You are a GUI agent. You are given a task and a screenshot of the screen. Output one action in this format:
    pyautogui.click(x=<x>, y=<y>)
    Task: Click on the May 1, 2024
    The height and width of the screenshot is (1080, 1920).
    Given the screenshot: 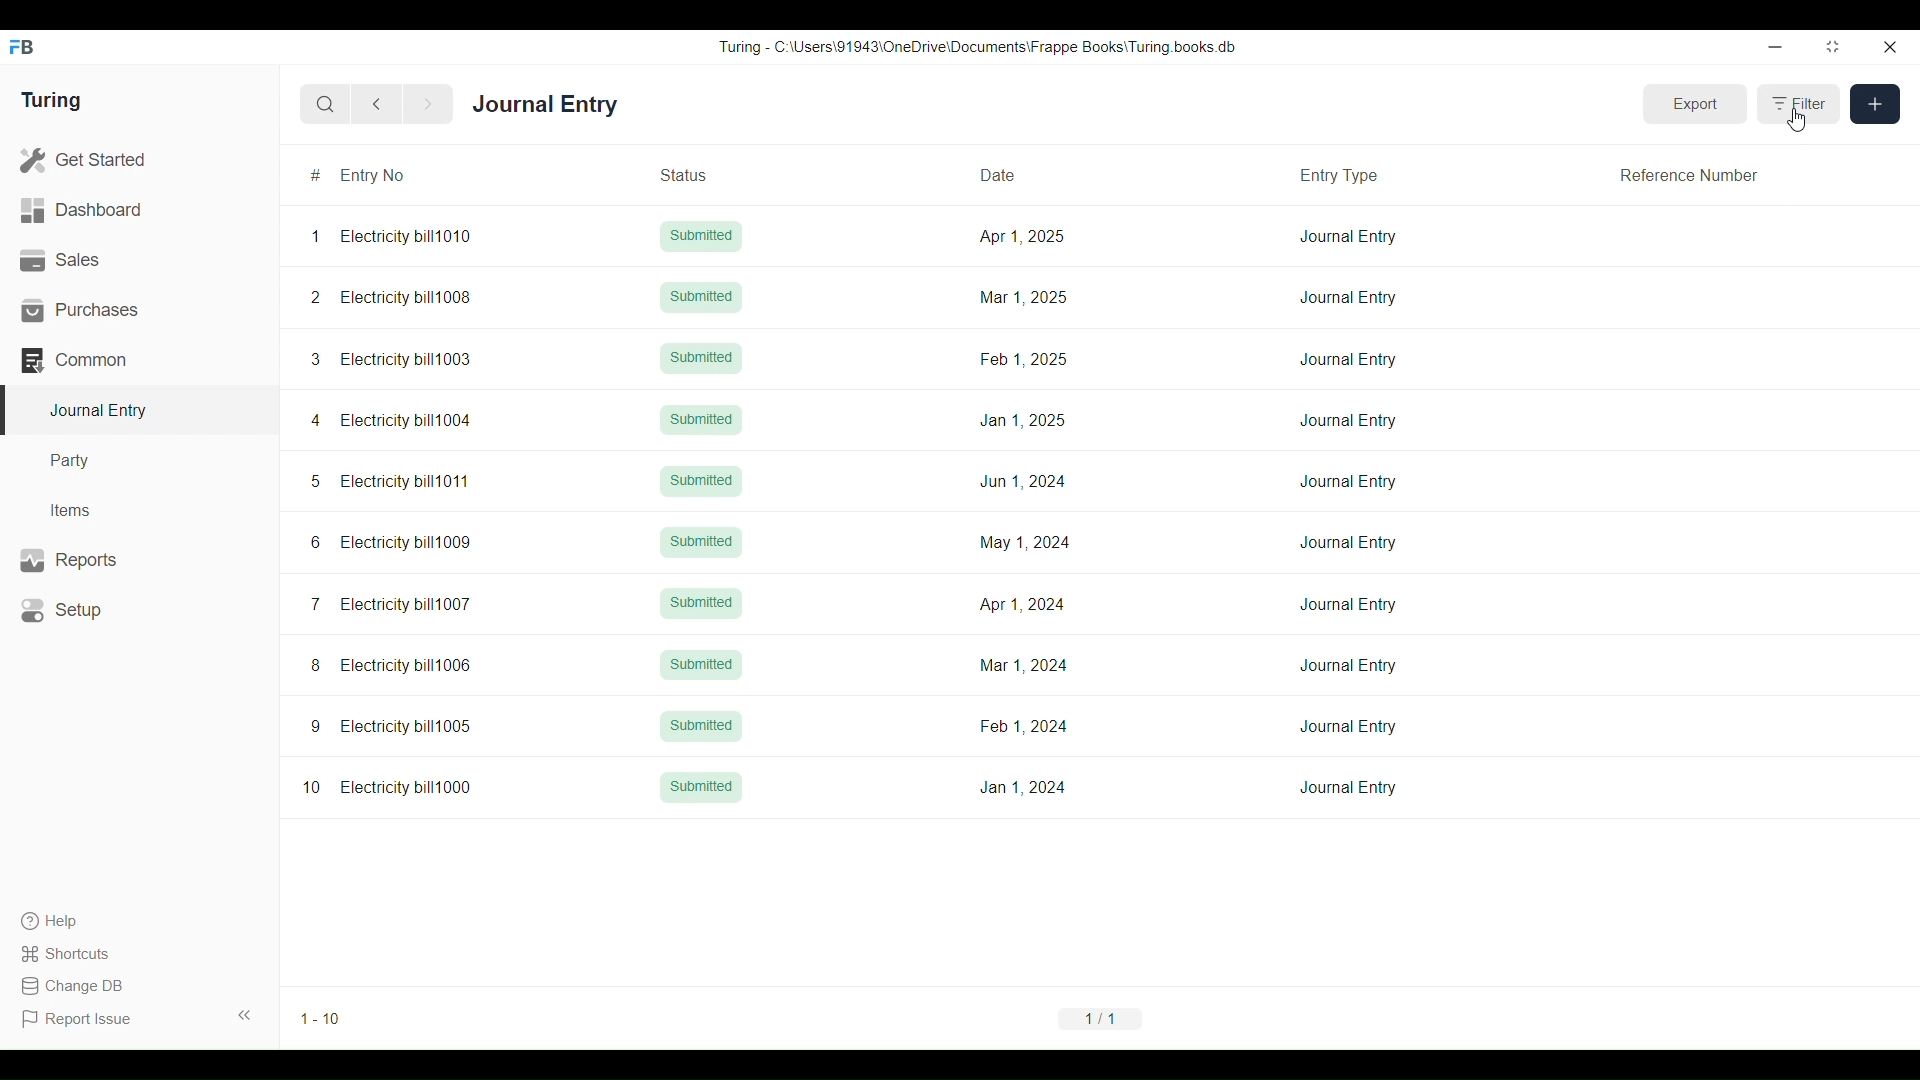 What is the action you would take?
    pyautogui.click(x=1024, y=541)
    